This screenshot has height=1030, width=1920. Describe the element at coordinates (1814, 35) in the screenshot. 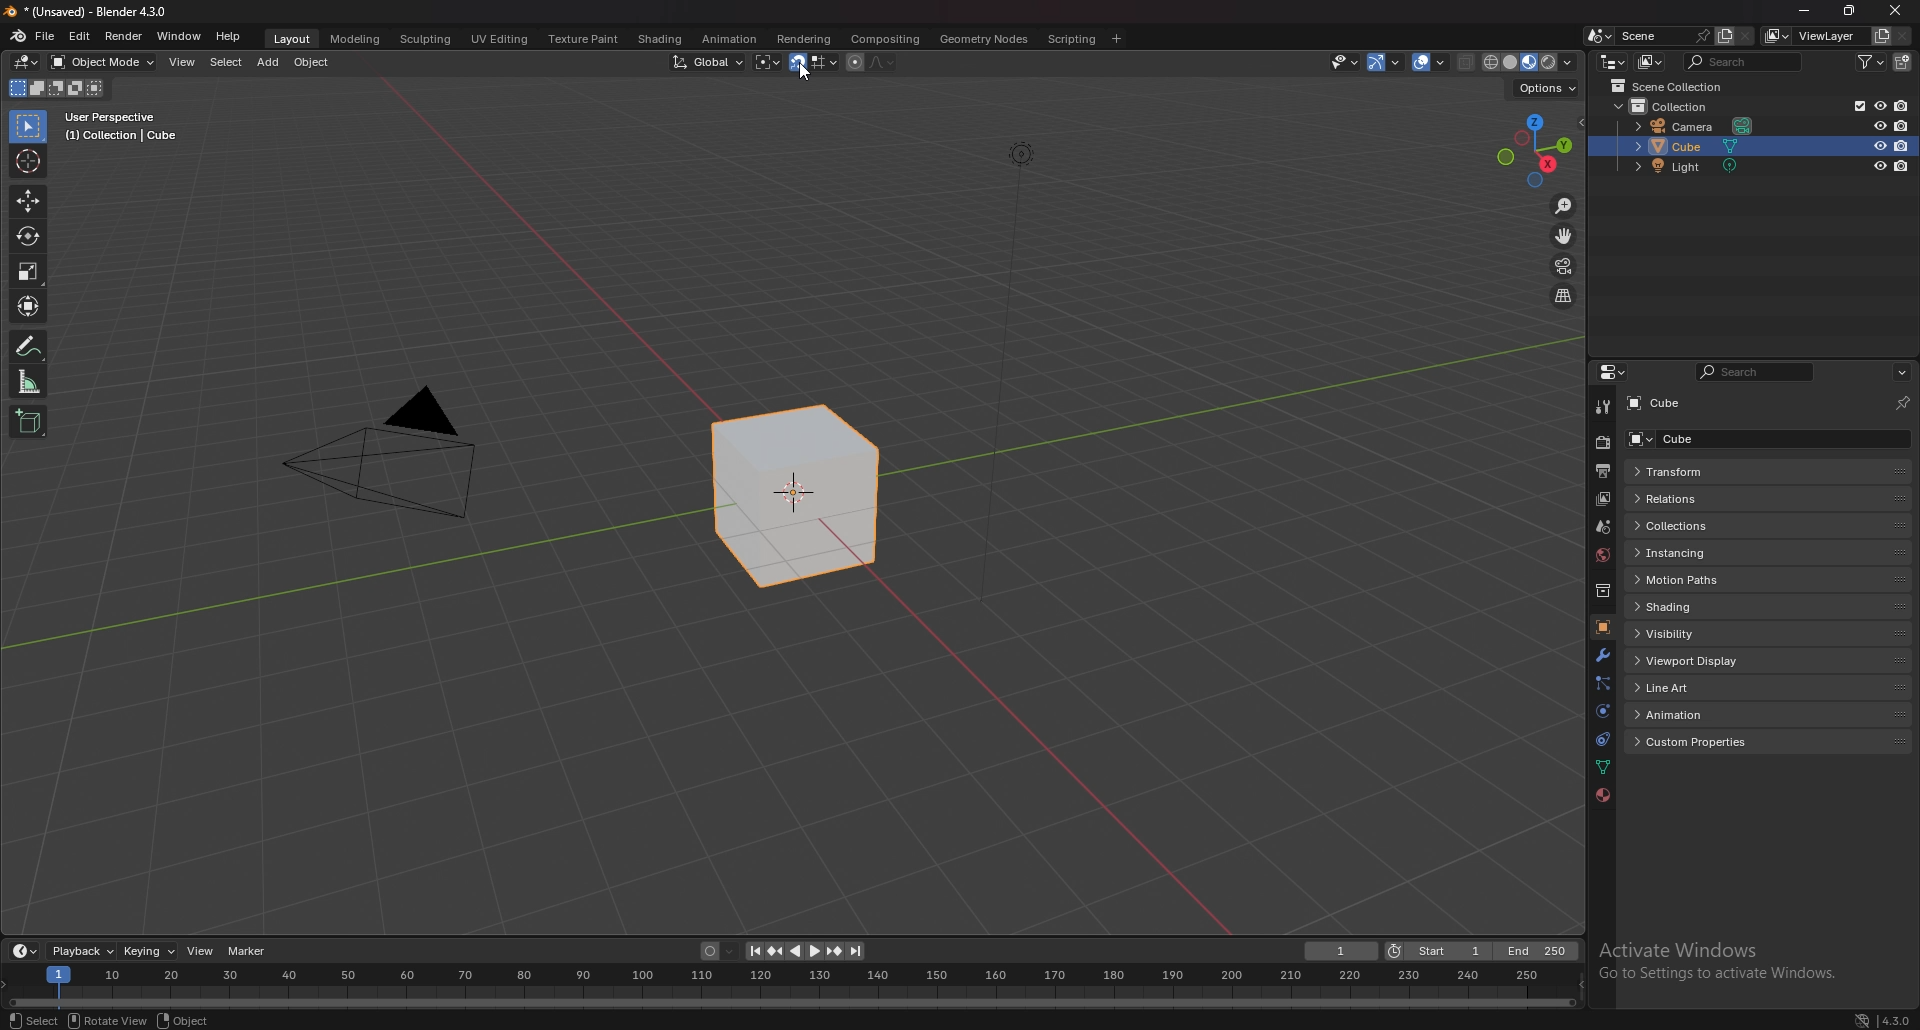

I see `view layer` at that location.